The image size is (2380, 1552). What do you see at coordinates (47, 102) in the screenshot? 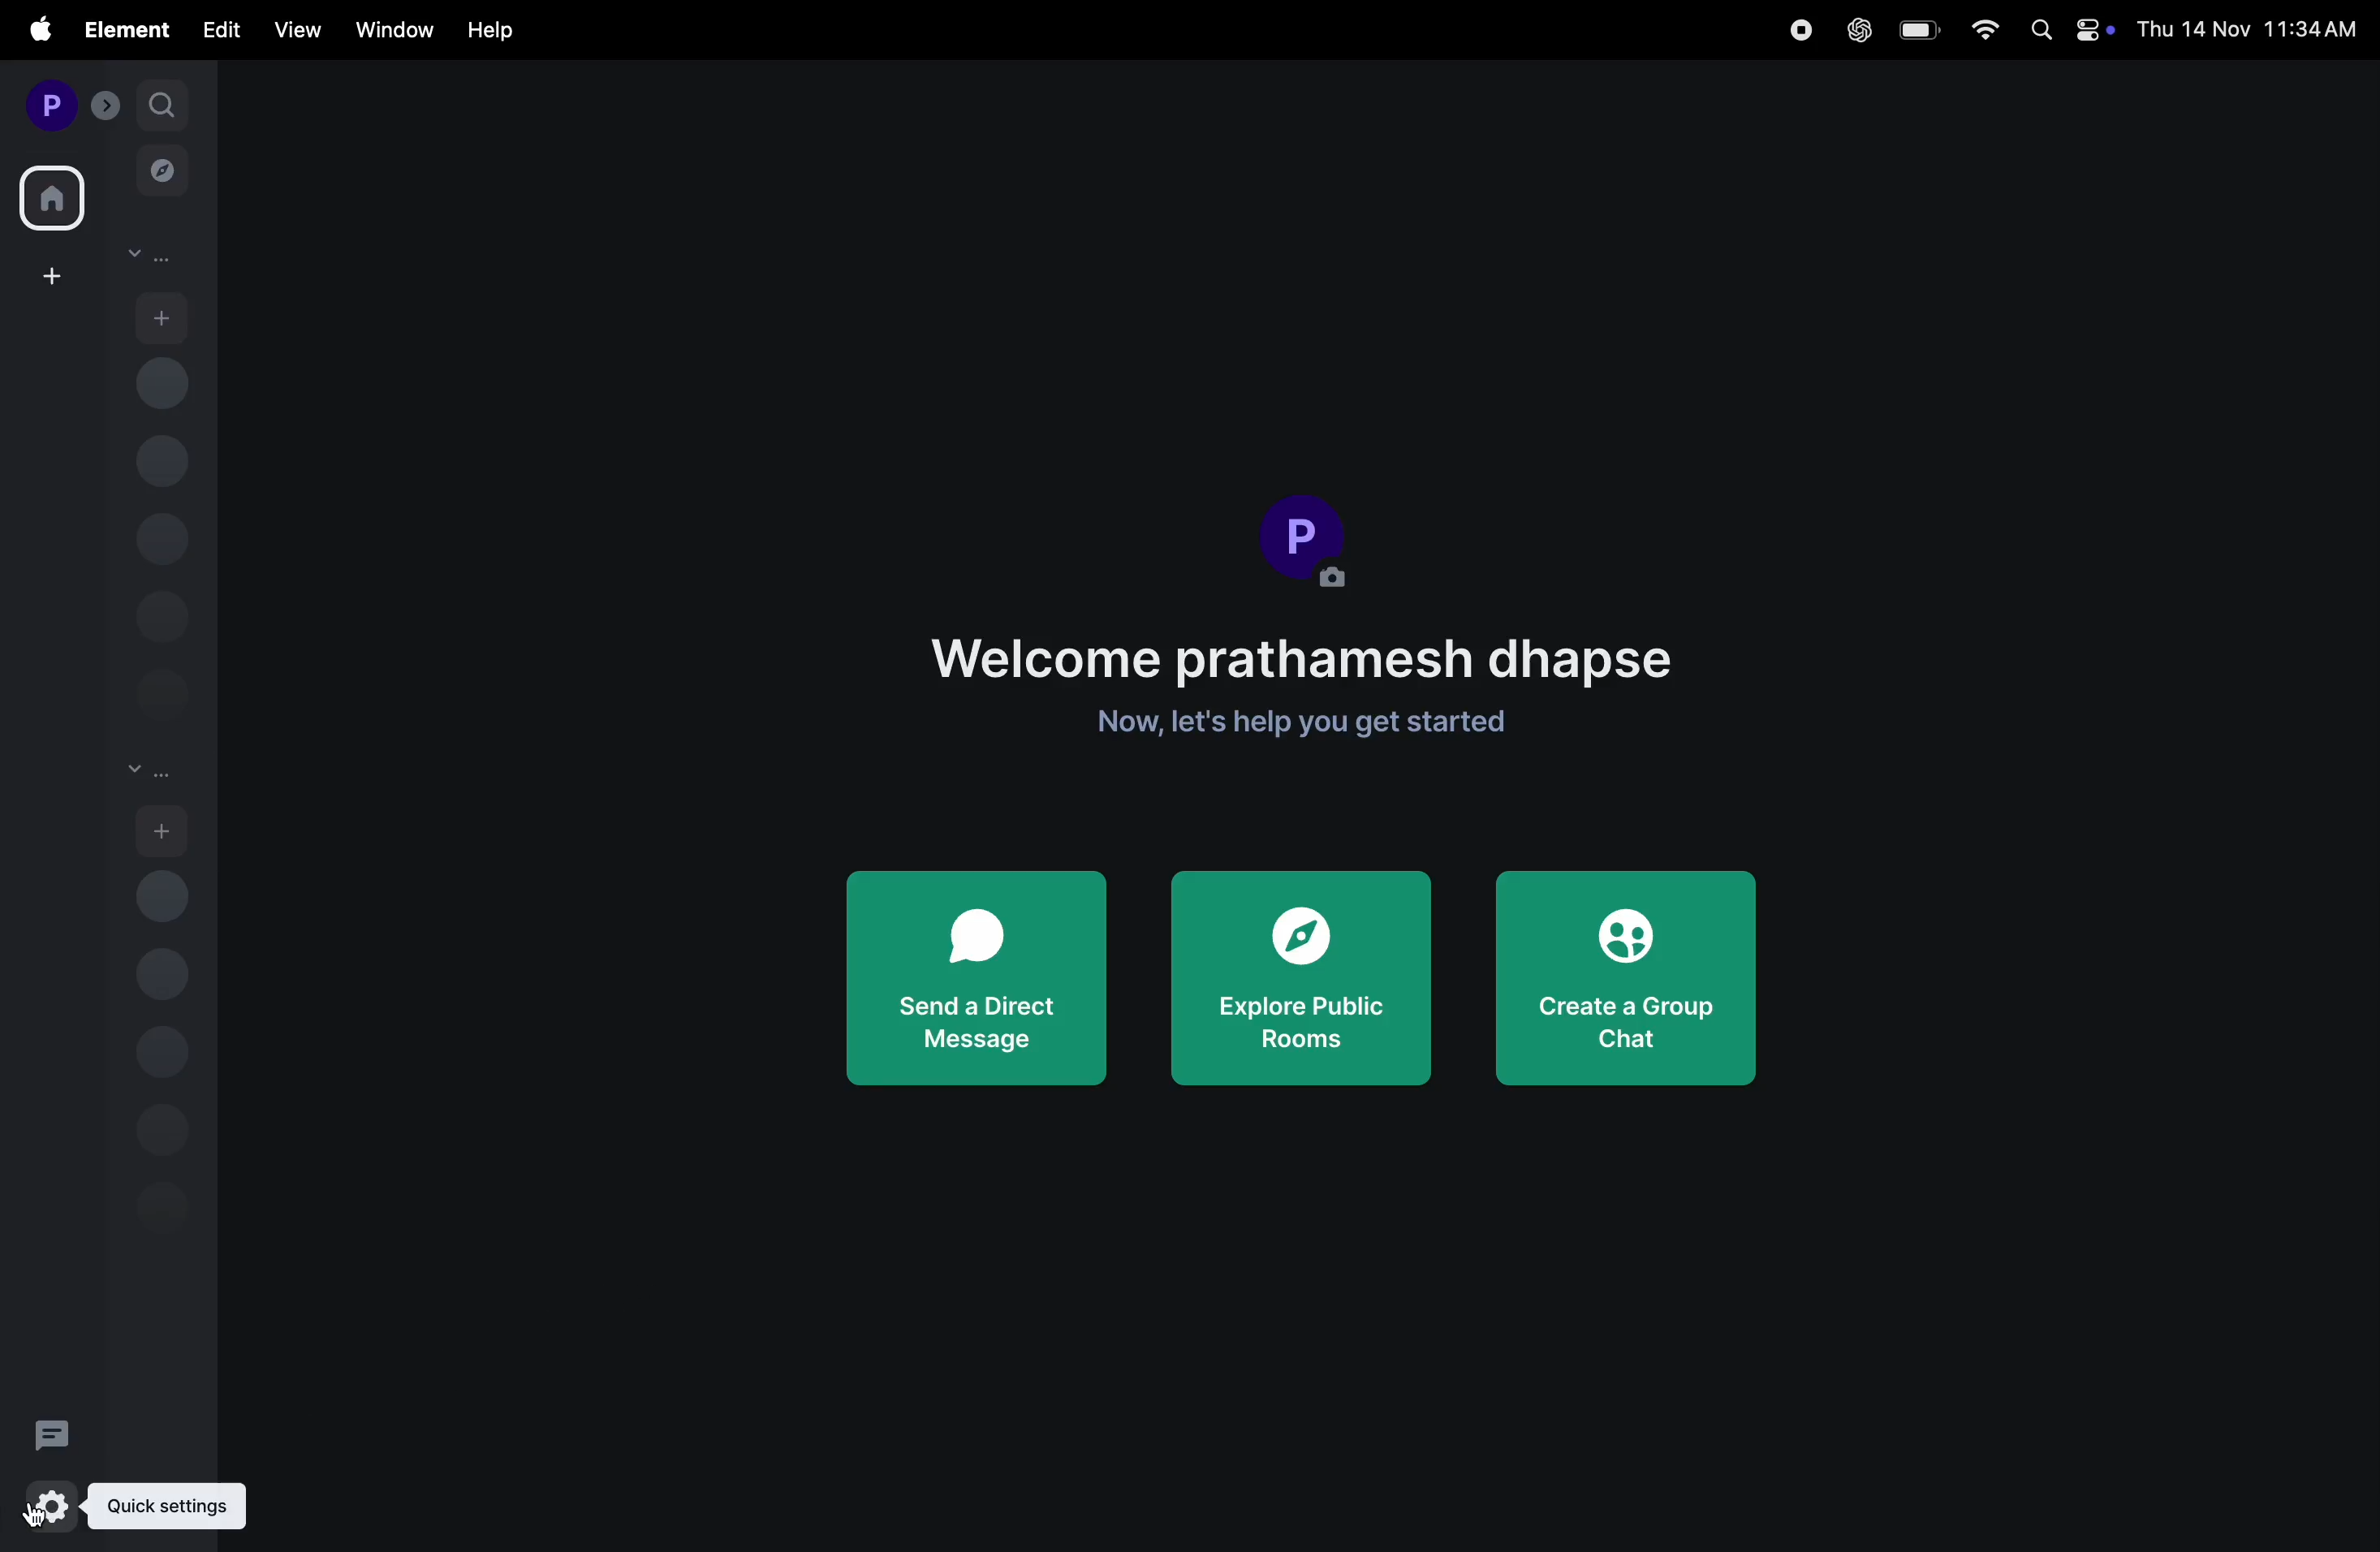
I see `profile` at bounding box center [47, 102].